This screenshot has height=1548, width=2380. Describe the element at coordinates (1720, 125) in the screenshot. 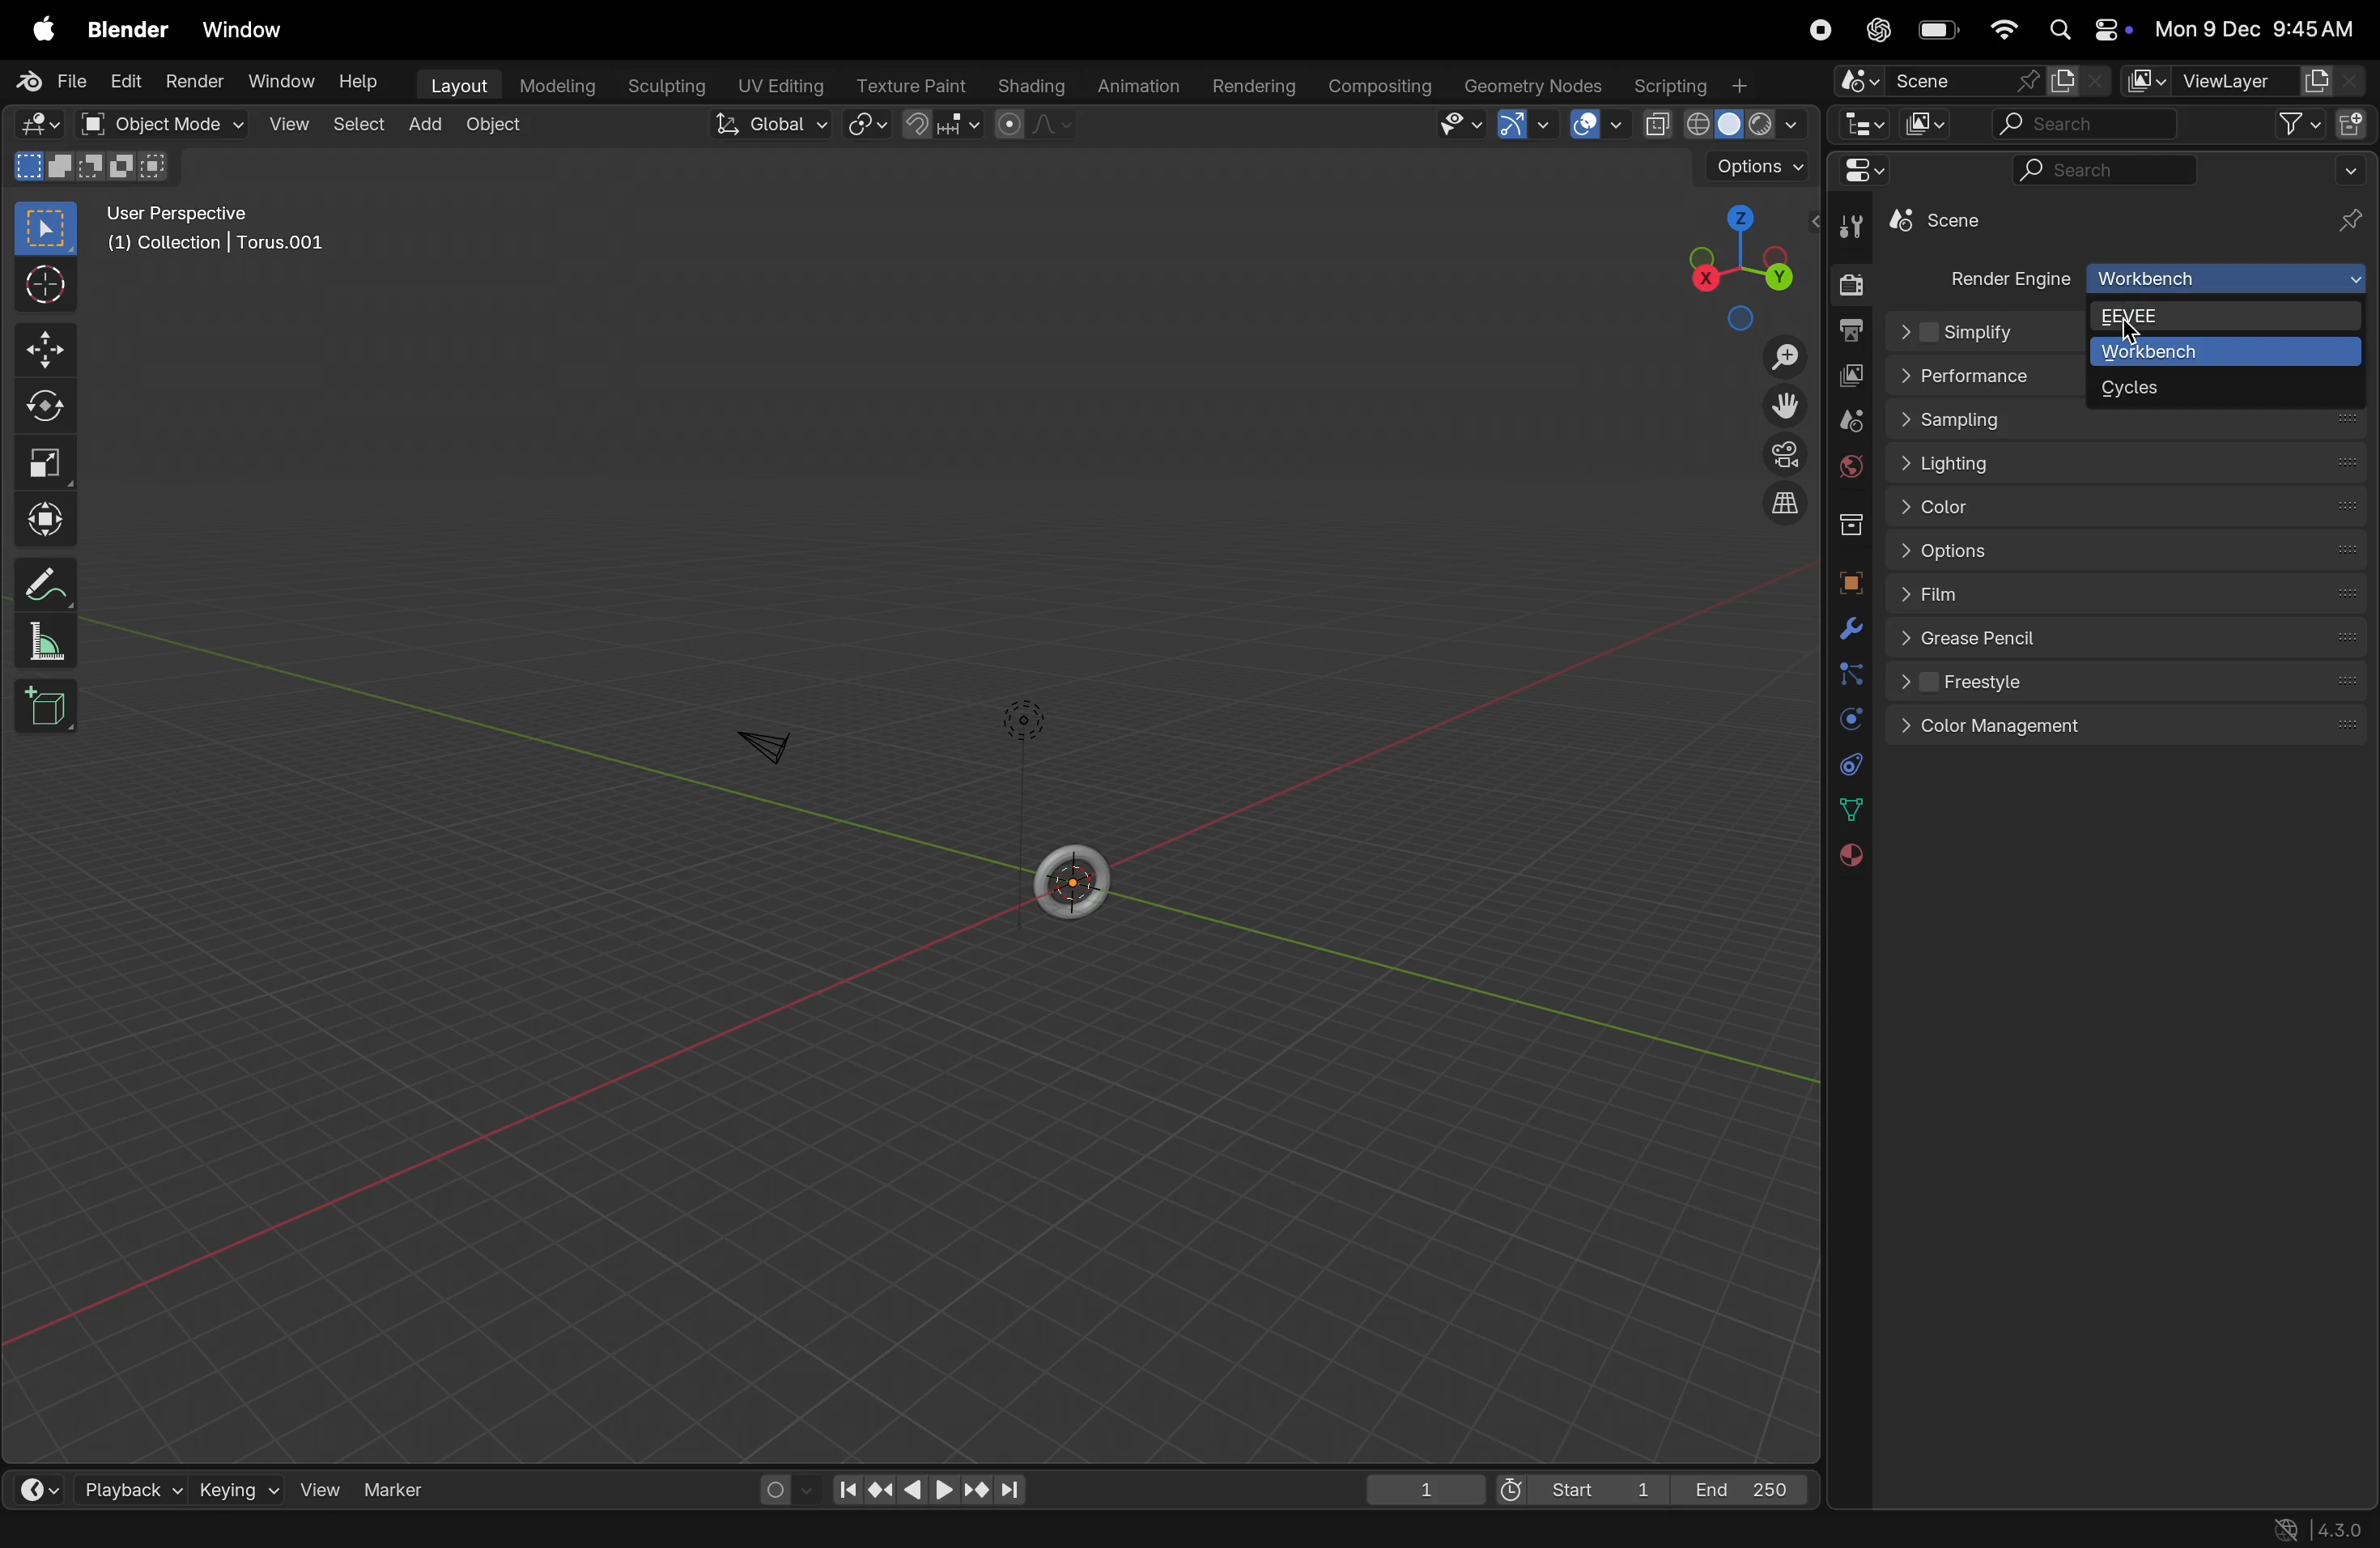

I see `shading` at that location.